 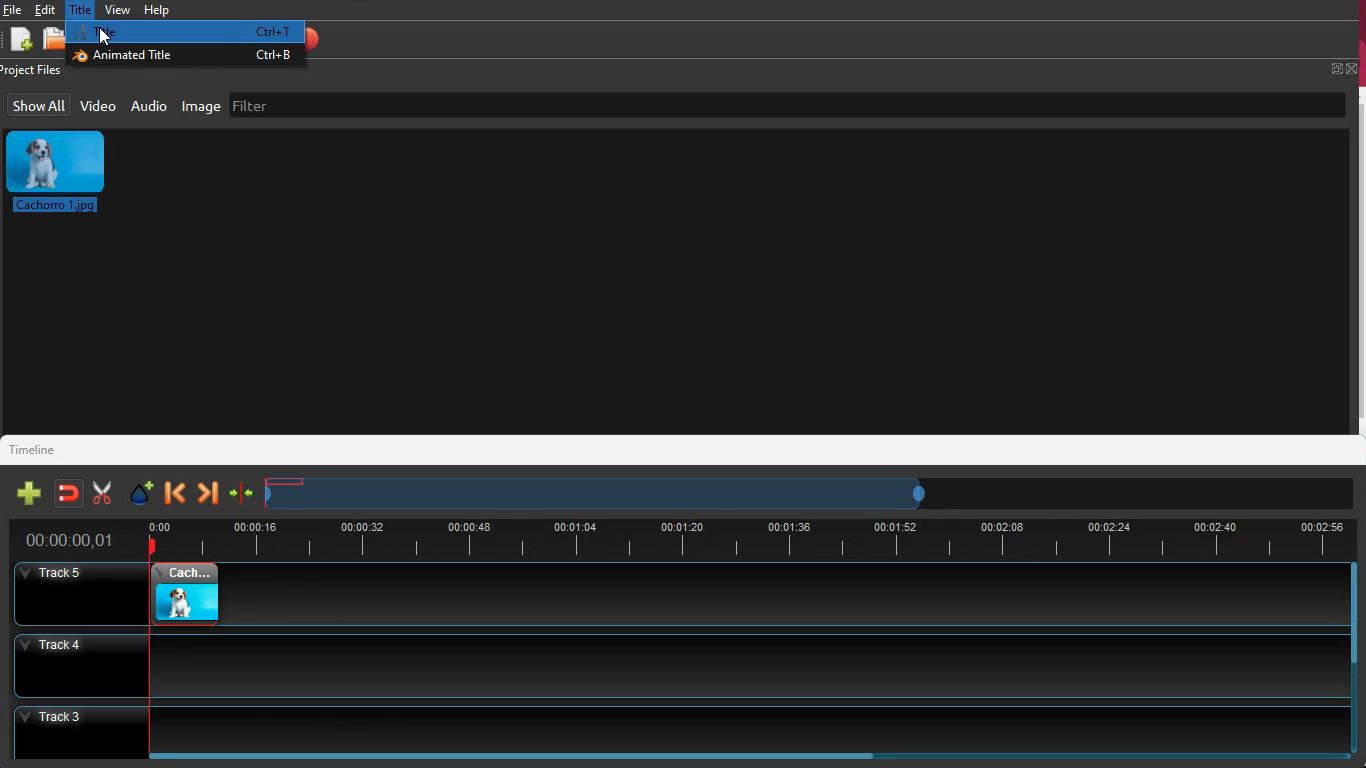 What do you see at coordinates (83, 9) in the screenshot?
I see `title` at bounding box center [83, 9].